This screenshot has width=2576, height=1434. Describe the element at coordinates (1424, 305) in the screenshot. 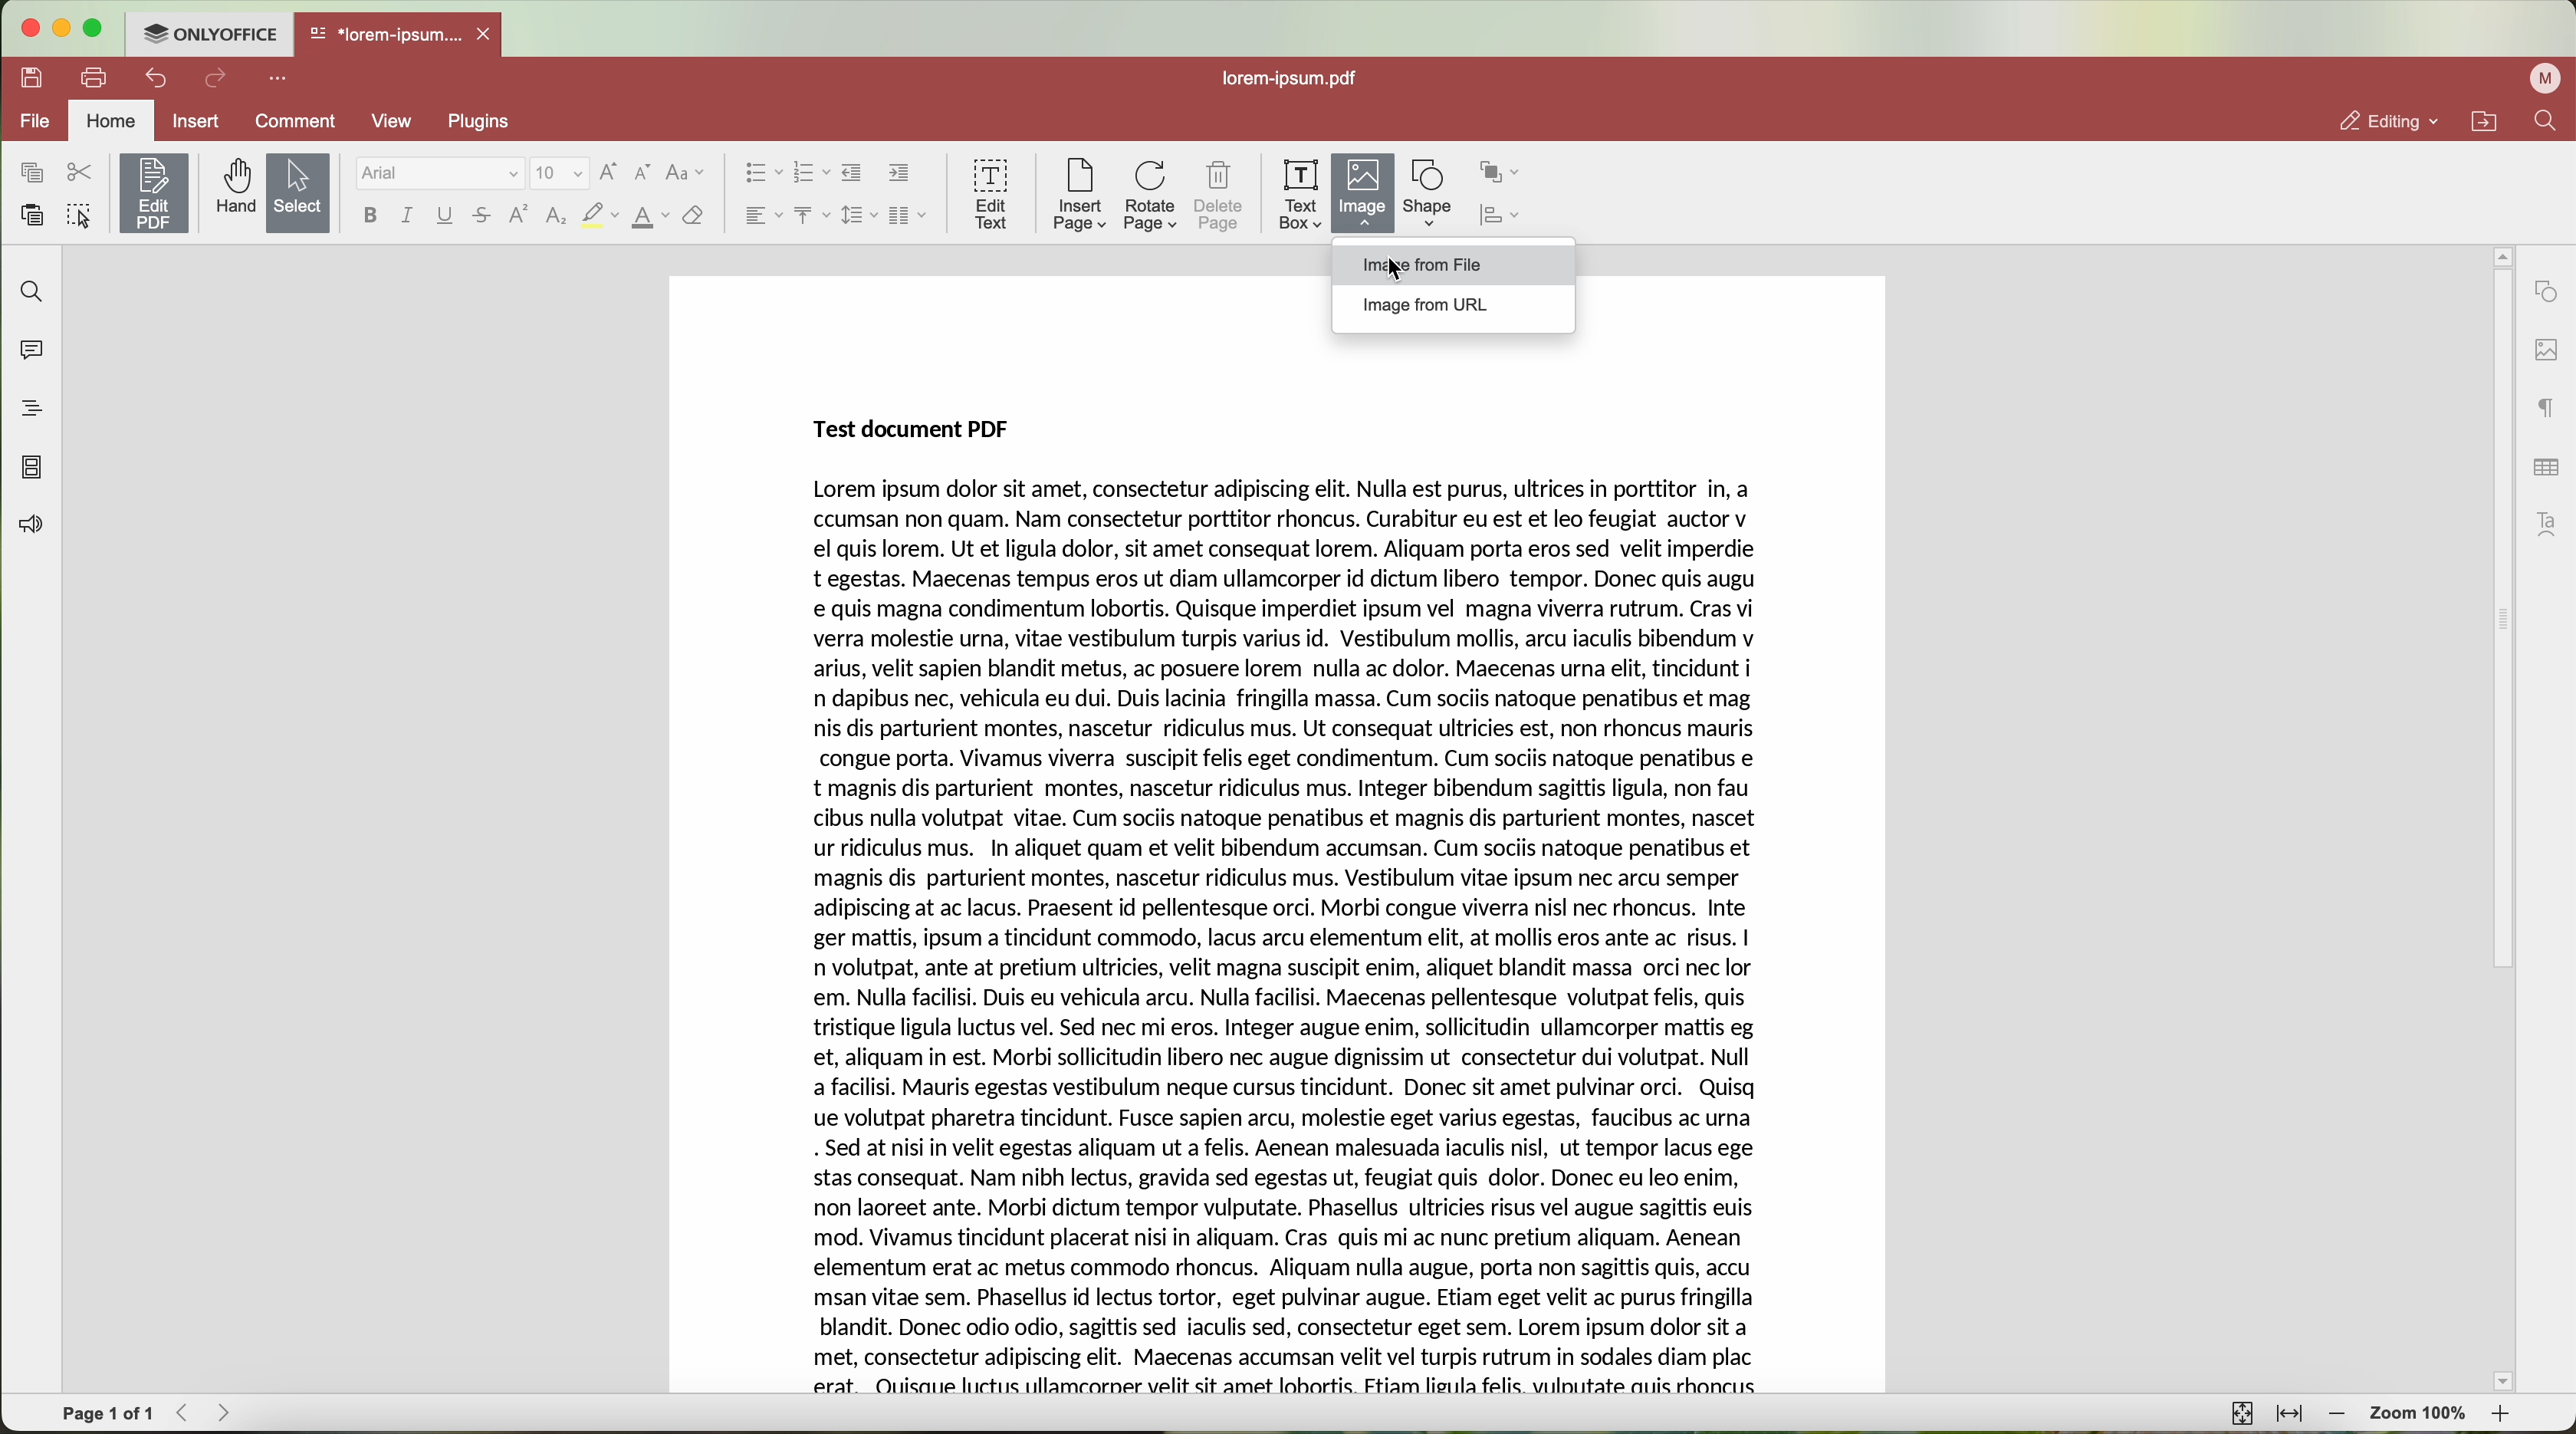

I see `Image from URL` at that location.